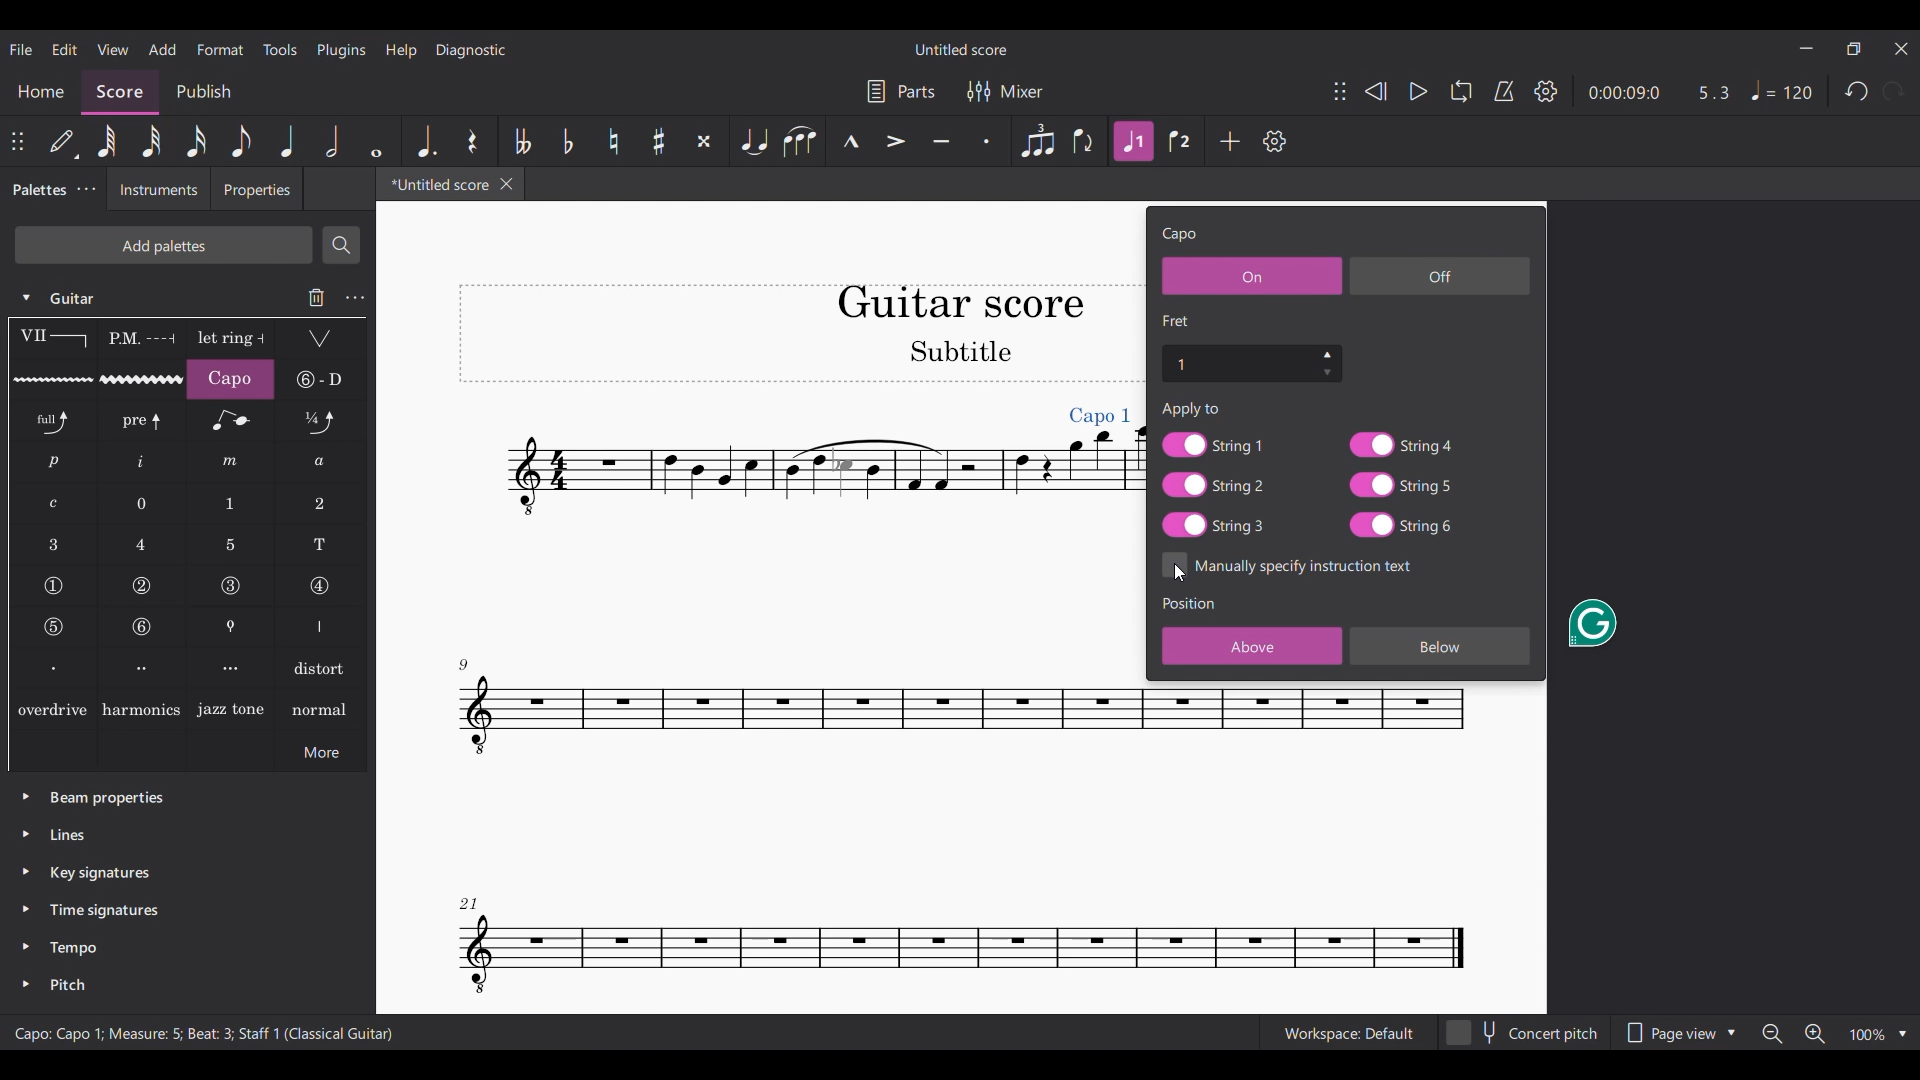  I want to click on Fret number settings, so click(1251, 362).